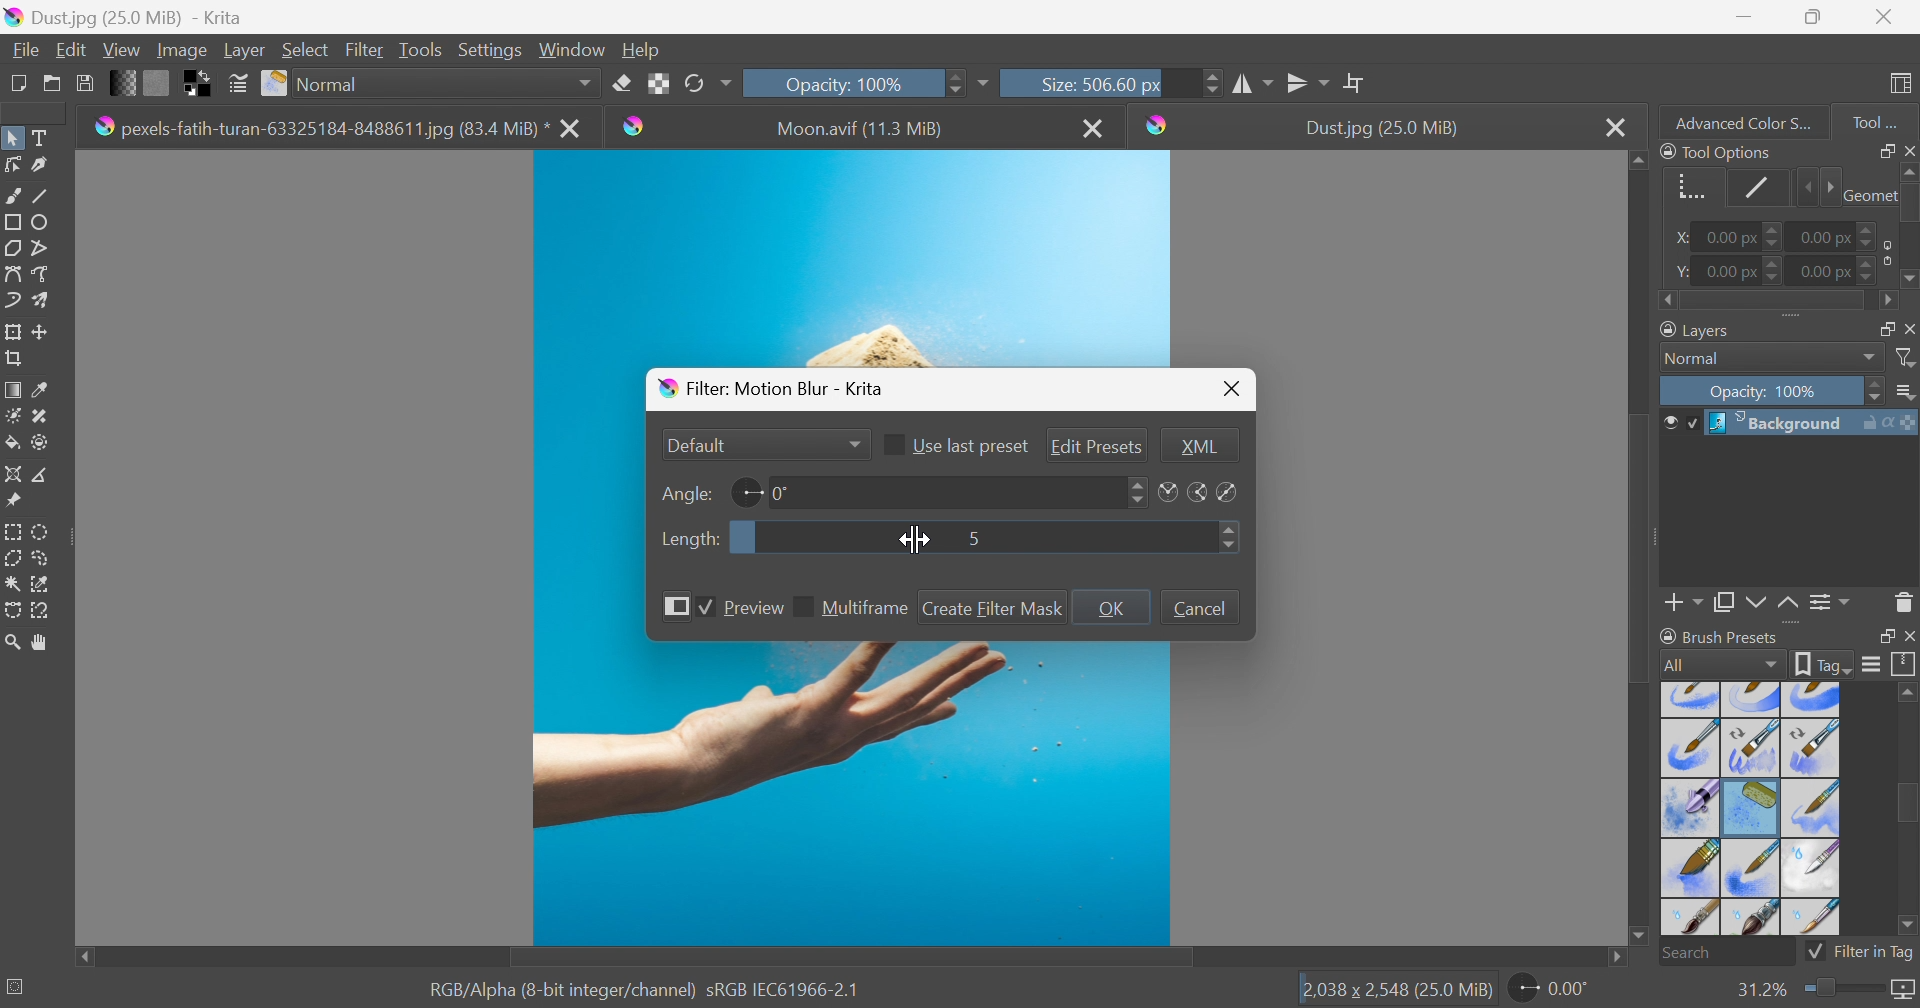 This screenshot has height=1008, width=1920. Describe the element at coordinates (1381, 128) in the screenshot. I see `Dust.jpg (25.0 MB)` at that location.